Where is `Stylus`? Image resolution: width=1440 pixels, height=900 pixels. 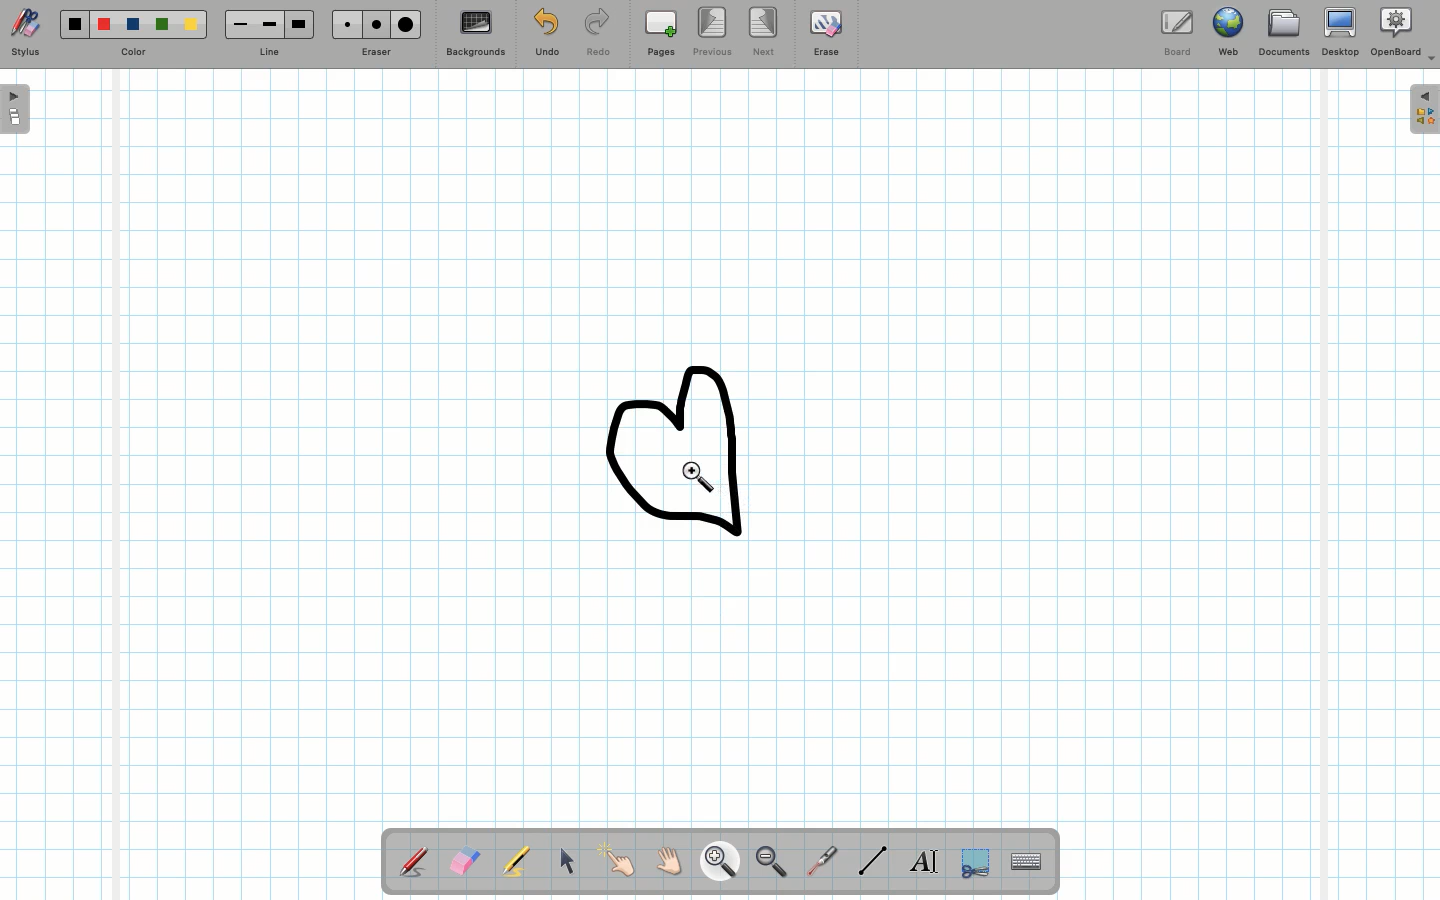
Stylus is located at coordinates (27, 33).